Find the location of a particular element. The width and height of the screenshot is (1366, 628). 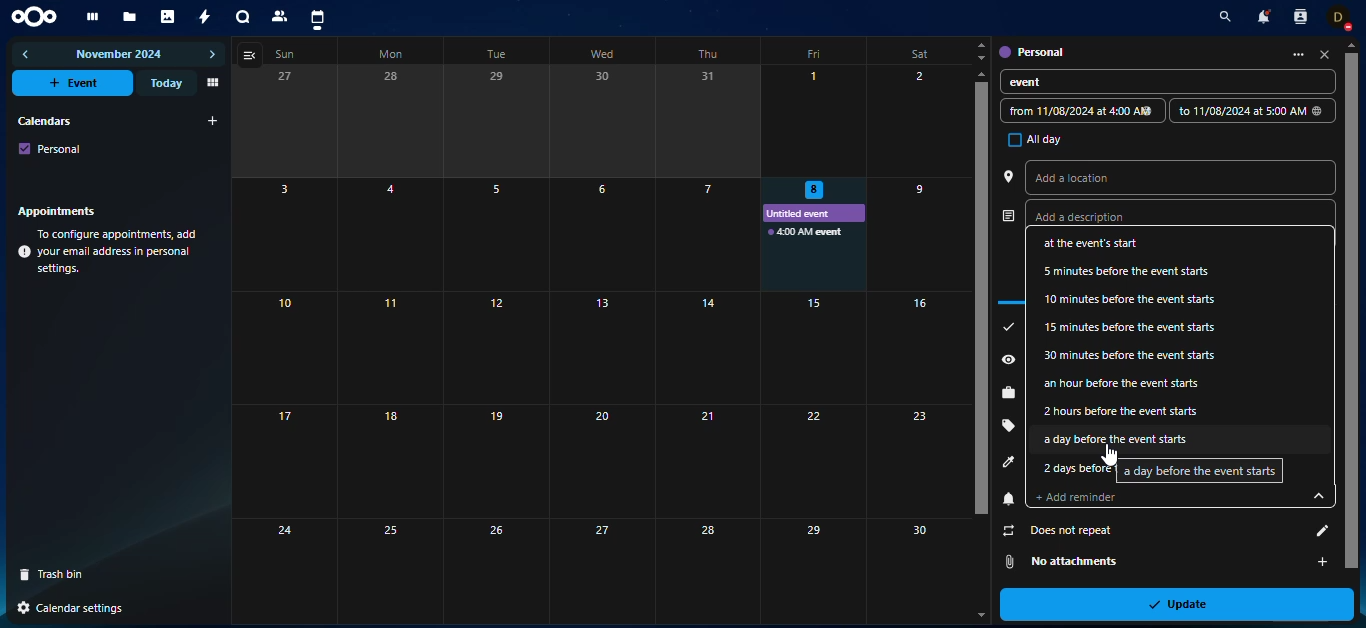

 is located at coordinates (812, 460).